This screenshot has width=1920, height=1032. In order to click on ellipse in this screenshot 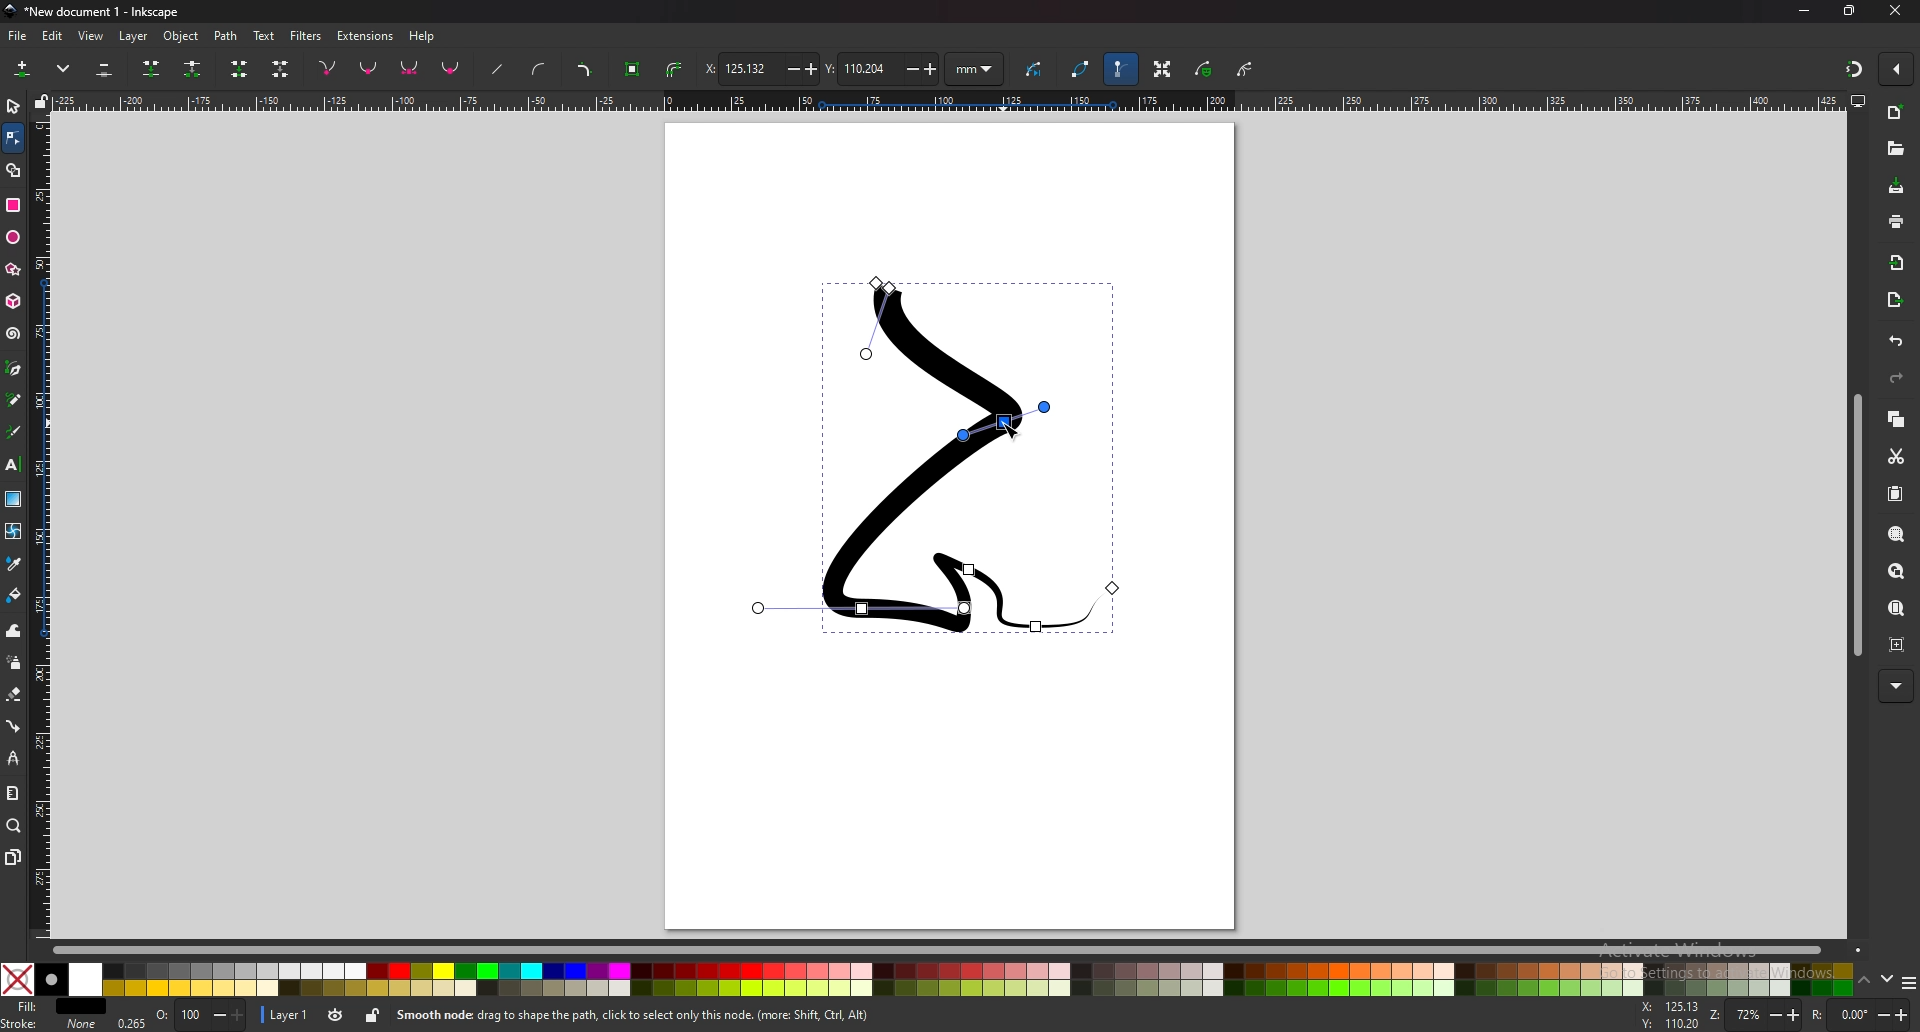, I will do `click(15, 237)`.